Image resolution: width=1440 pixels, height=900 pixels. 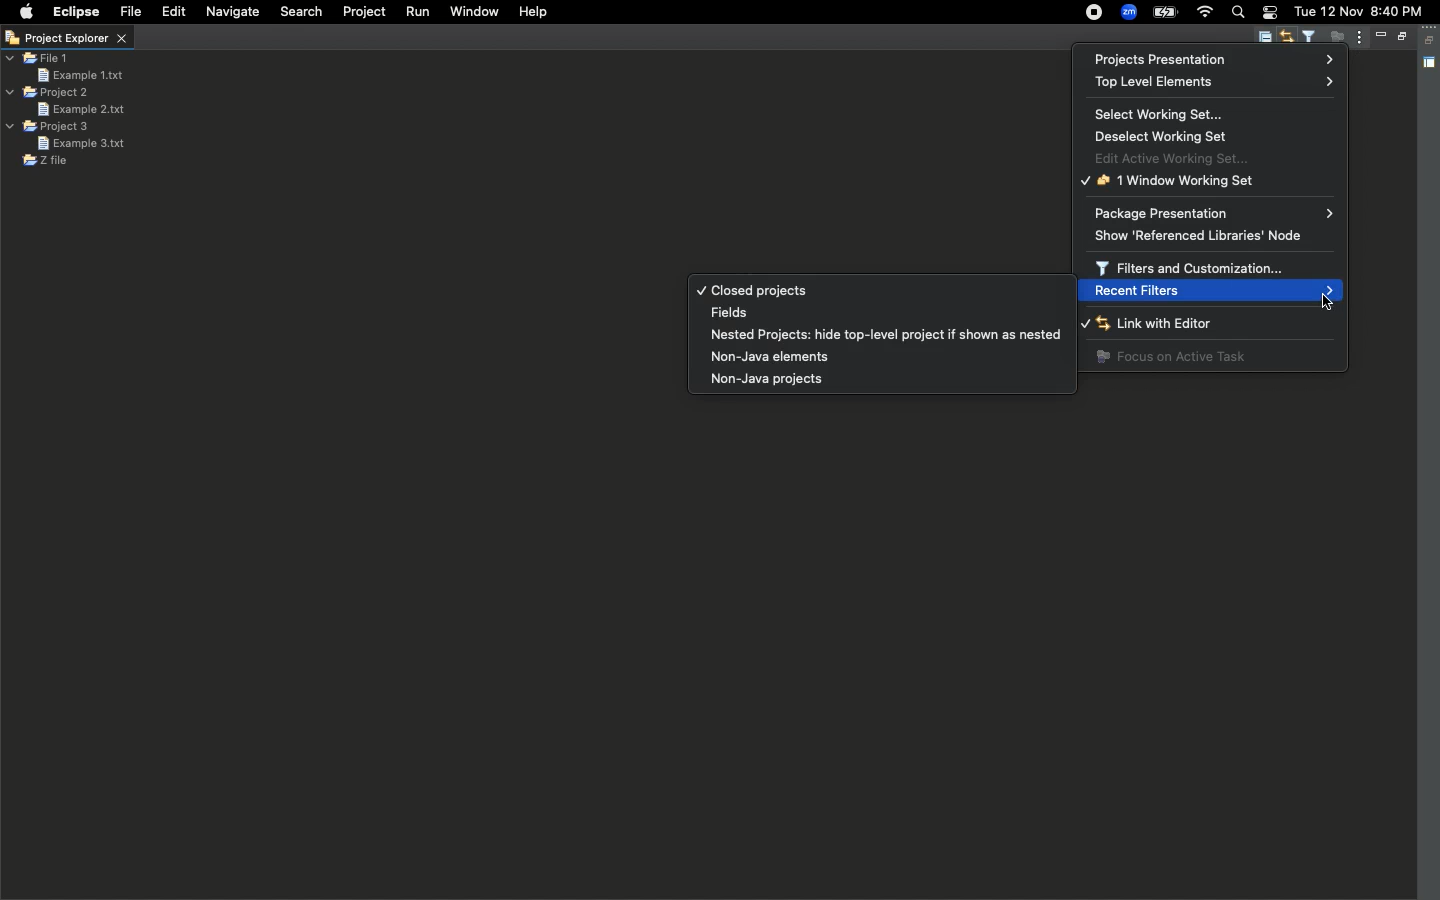 I want to click on Search, so click(x=299, y=14).